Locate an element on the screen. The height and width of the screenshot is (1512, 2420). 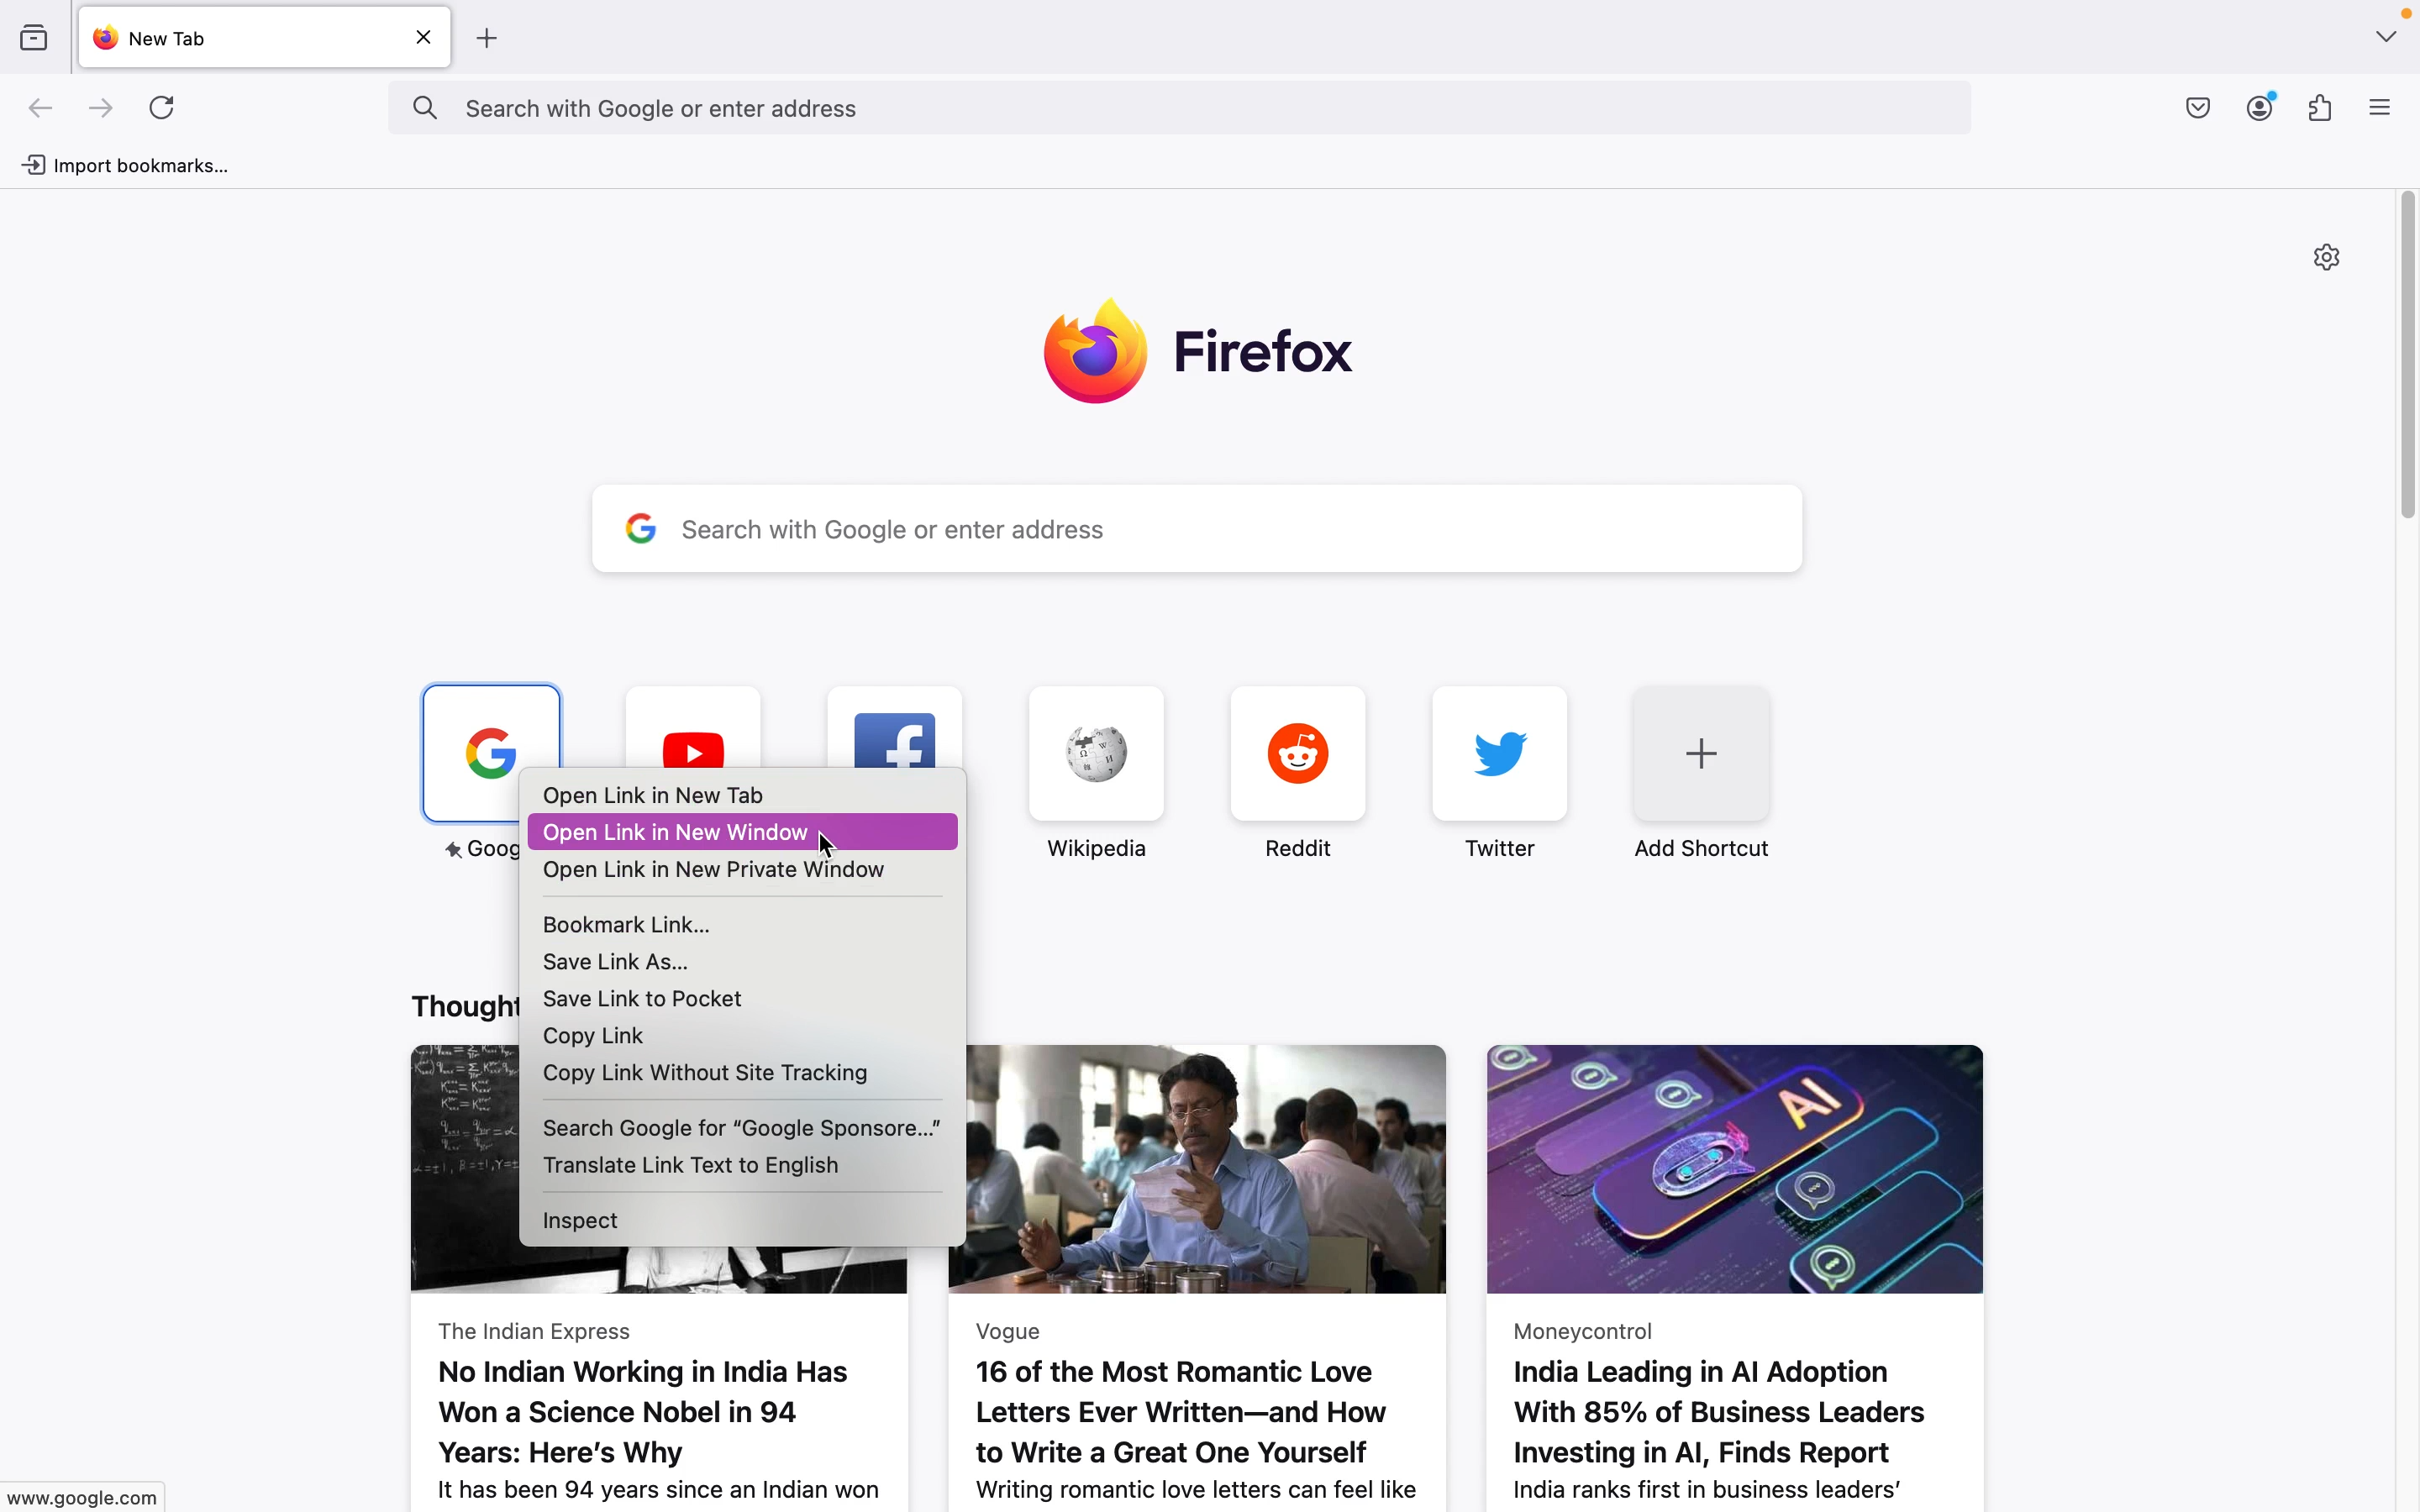
downloads is located at coordinates (2190, 107).